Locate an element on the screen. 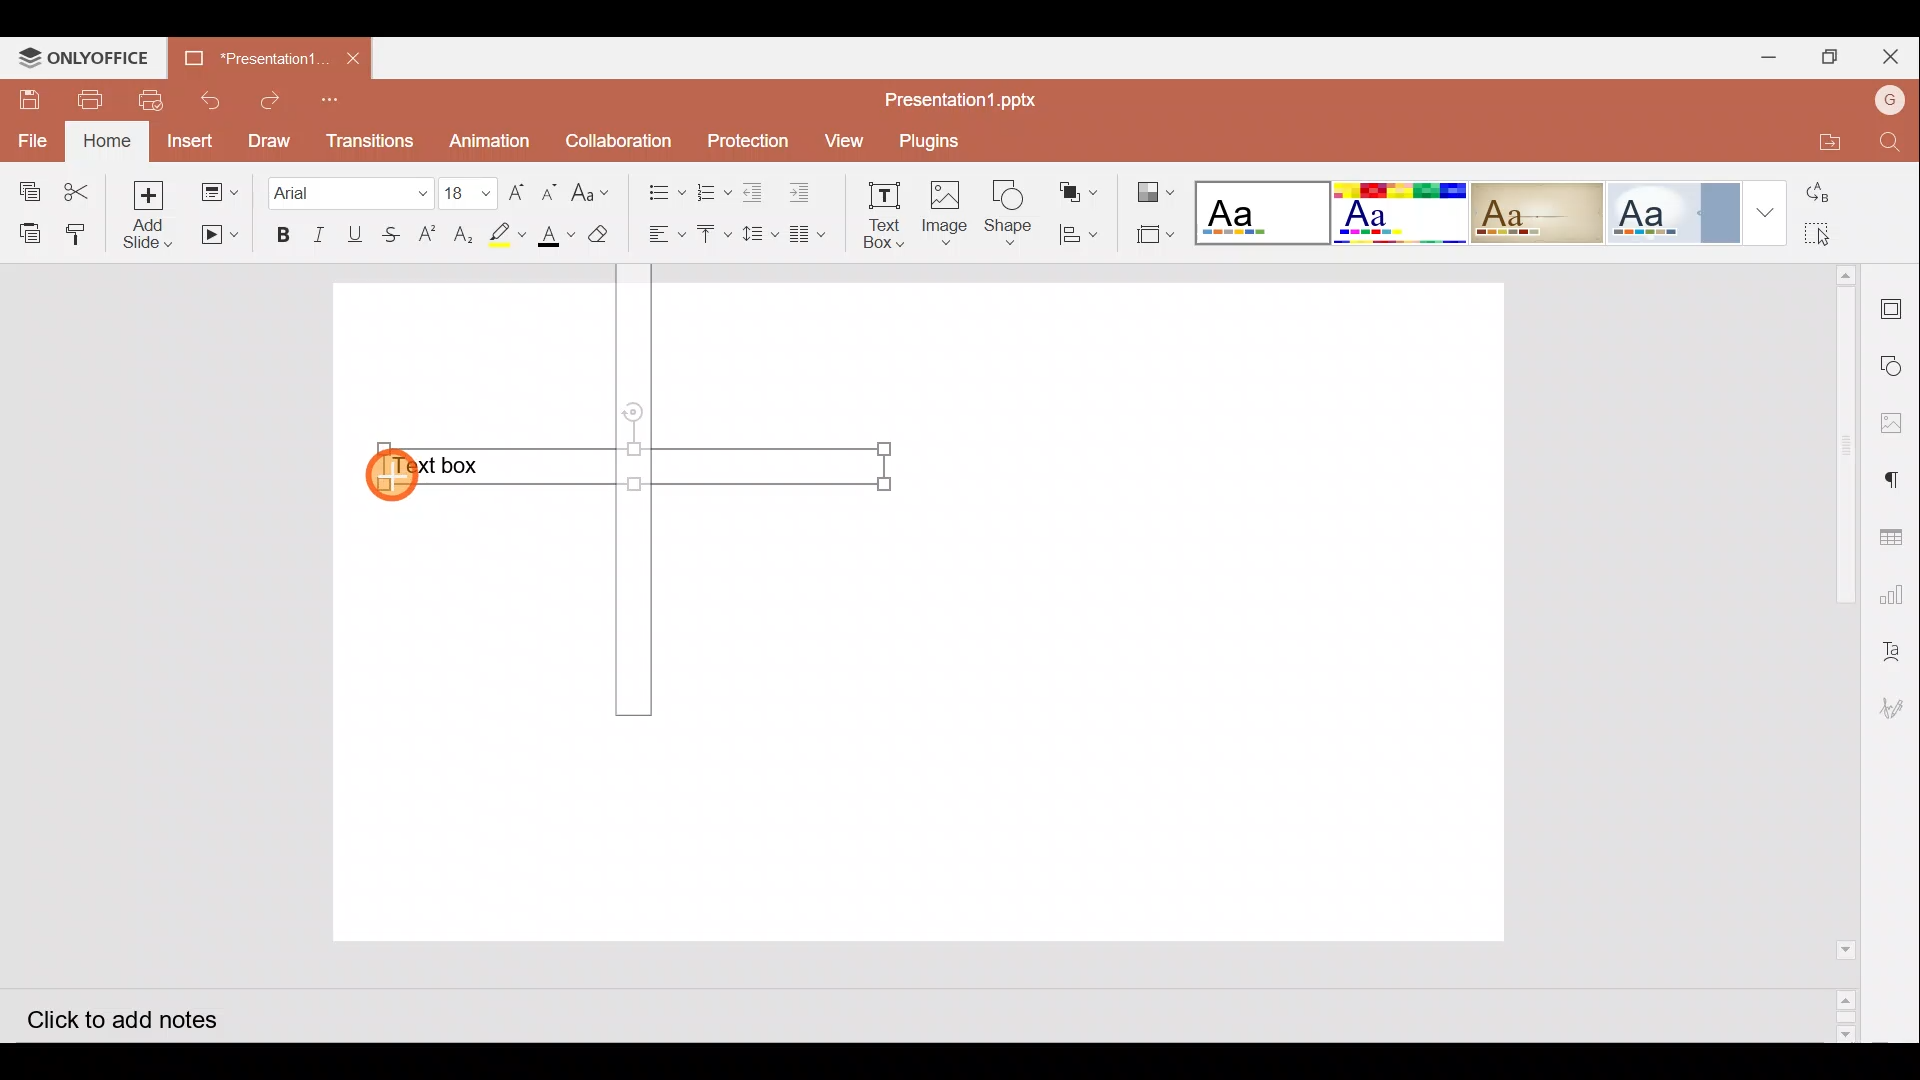  Underline is located at coordinates (355, 233).